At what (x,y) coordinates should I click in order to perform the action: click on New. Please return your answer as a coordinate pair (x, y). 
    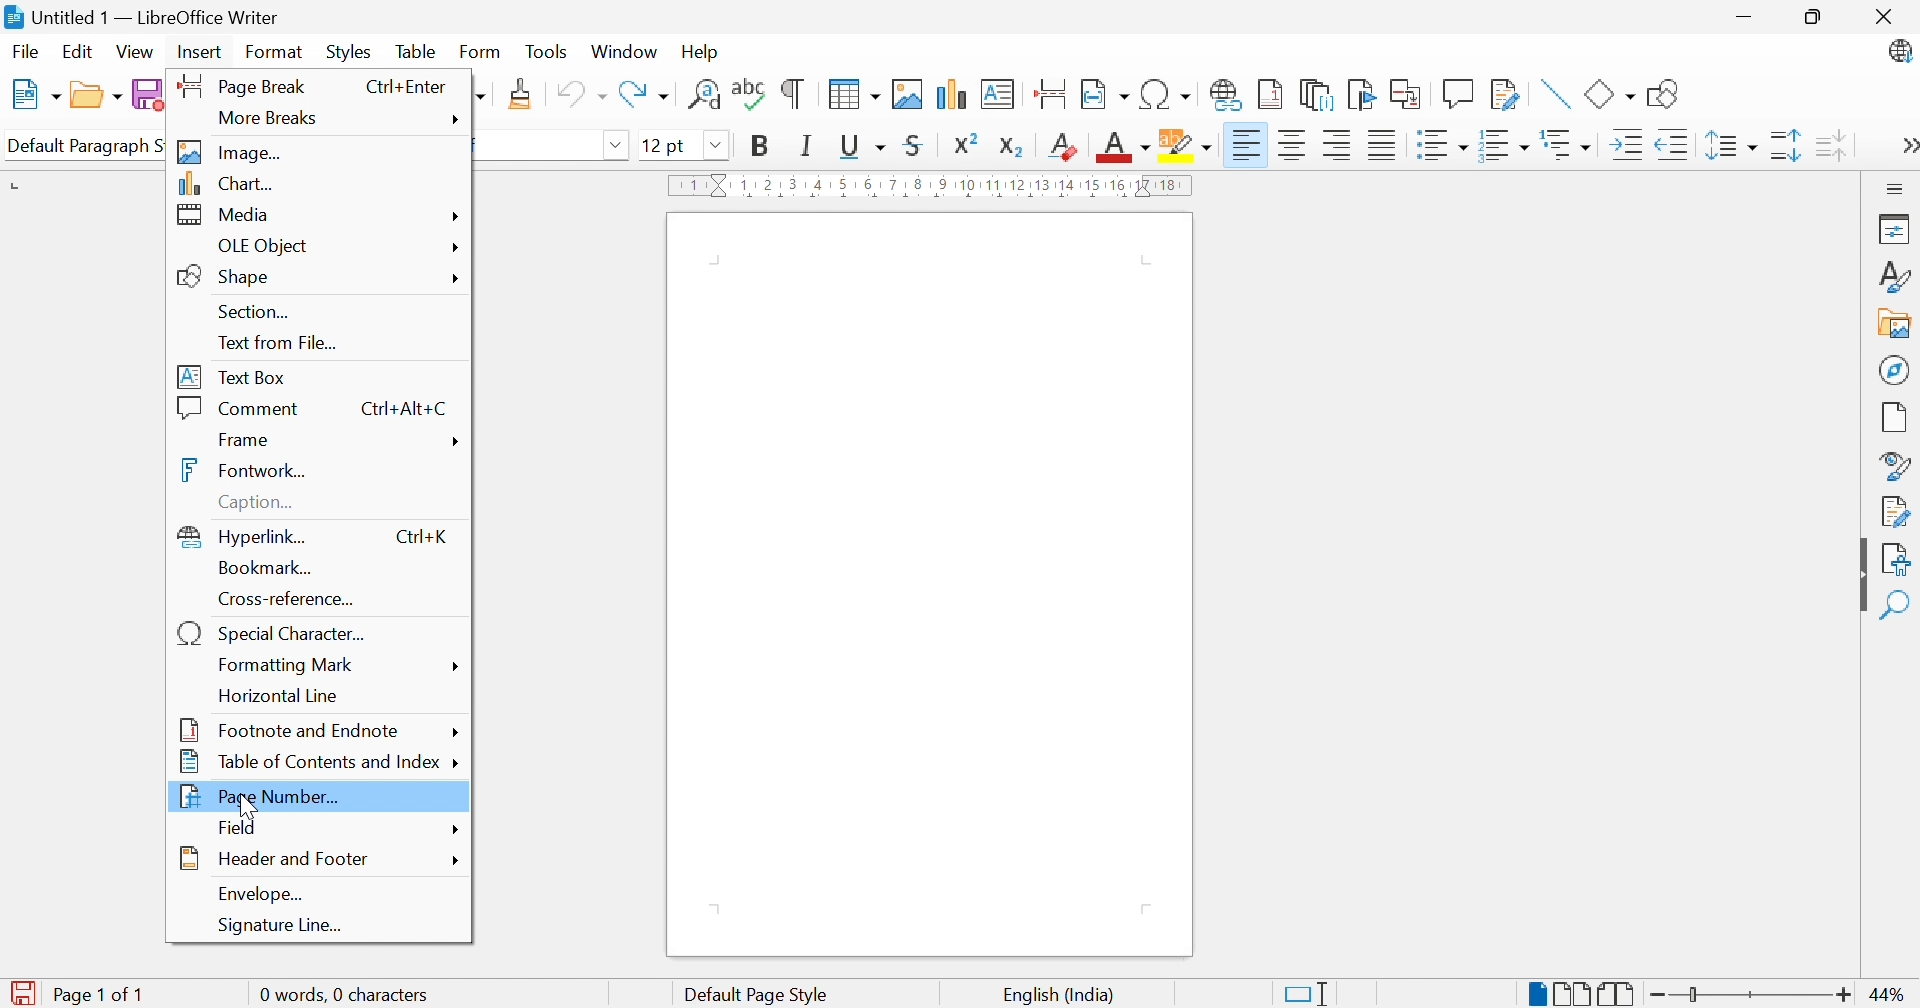
    Looking at the image, I should click on (35, 93).